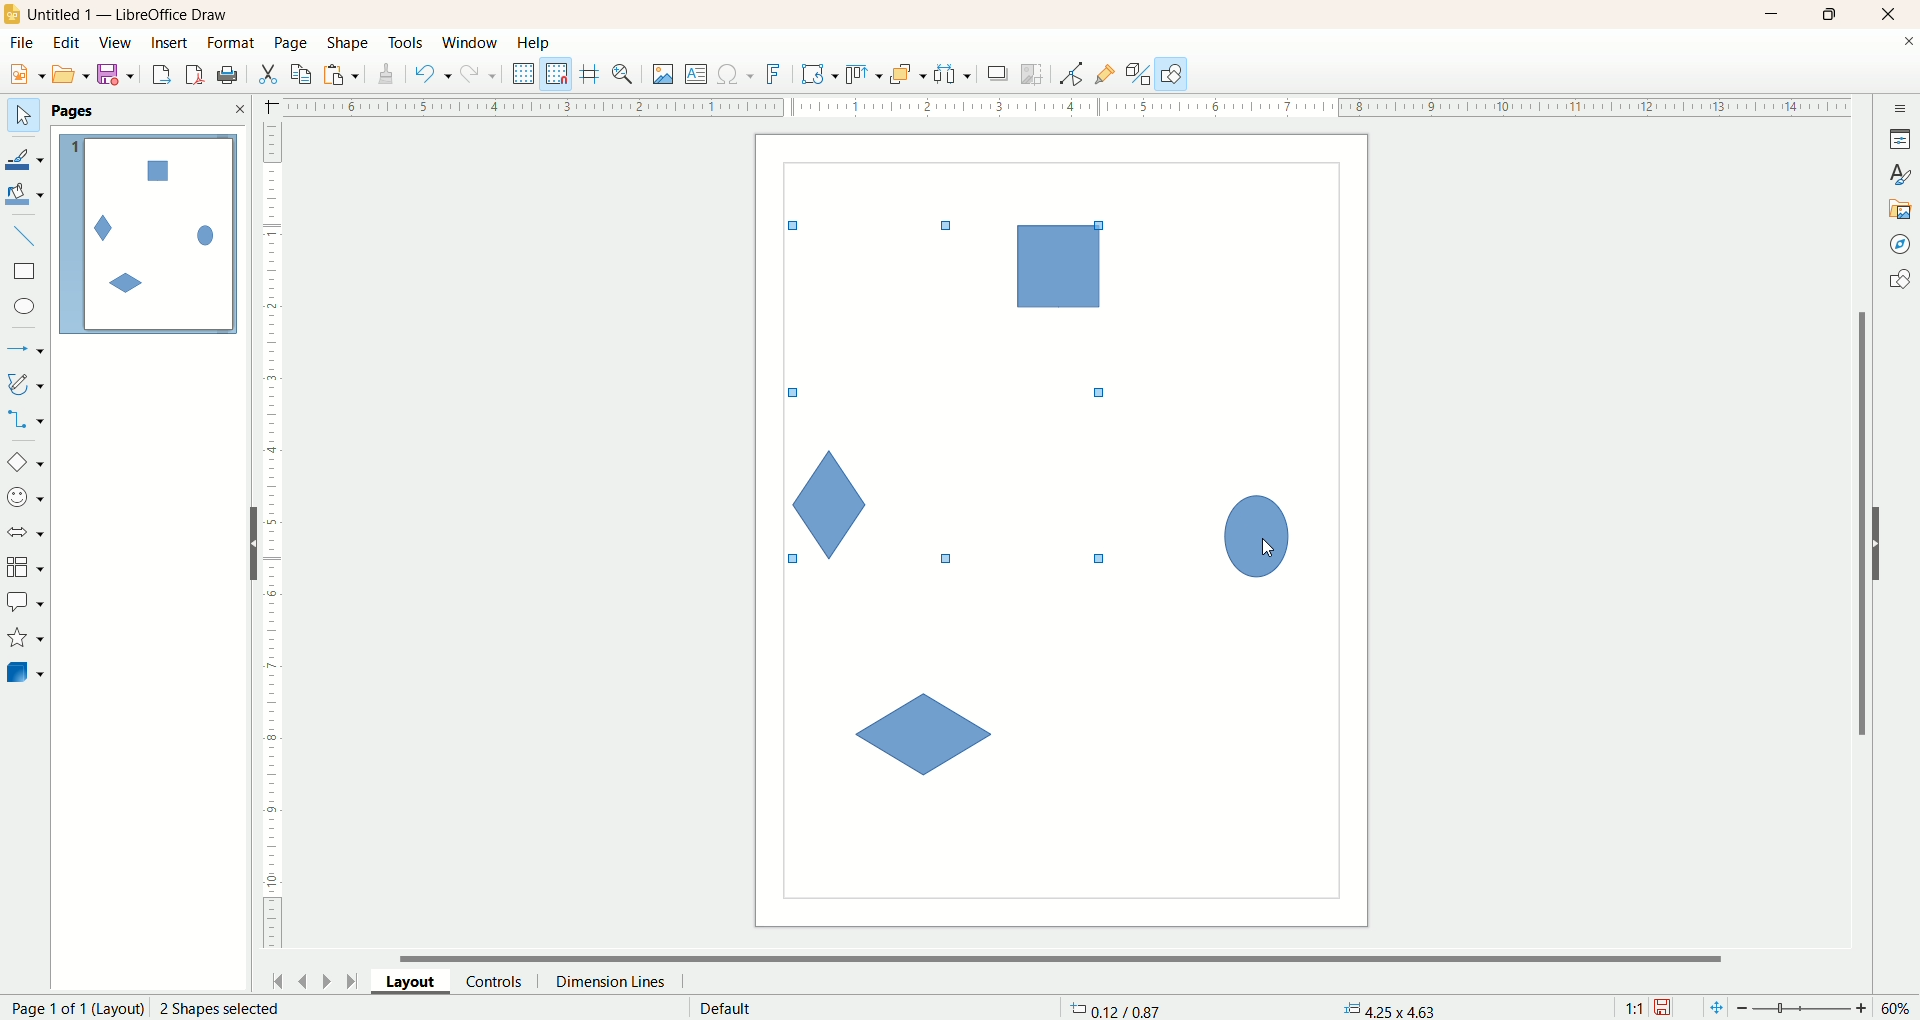  I want to click on close, so click(1908, 45).